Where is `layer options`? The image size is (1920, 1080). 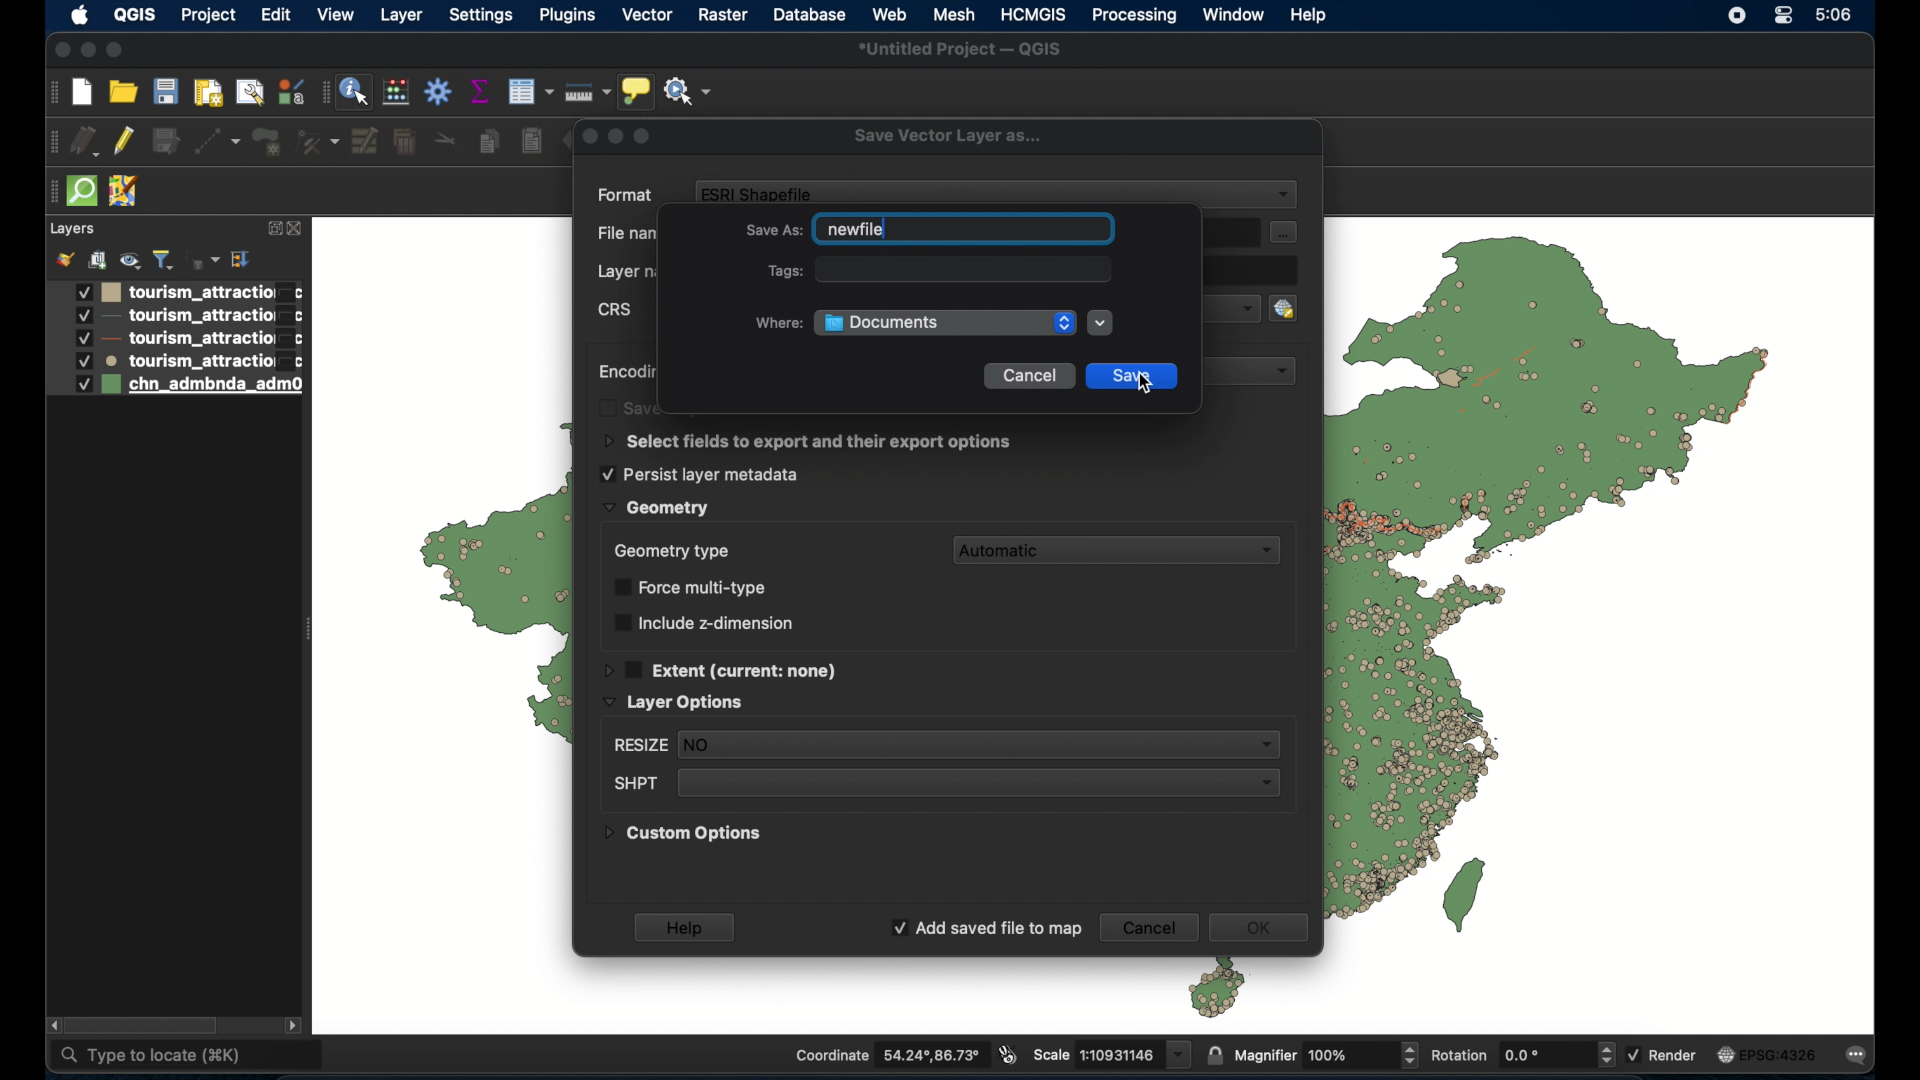 layer options is located at coordinates (674, 703).